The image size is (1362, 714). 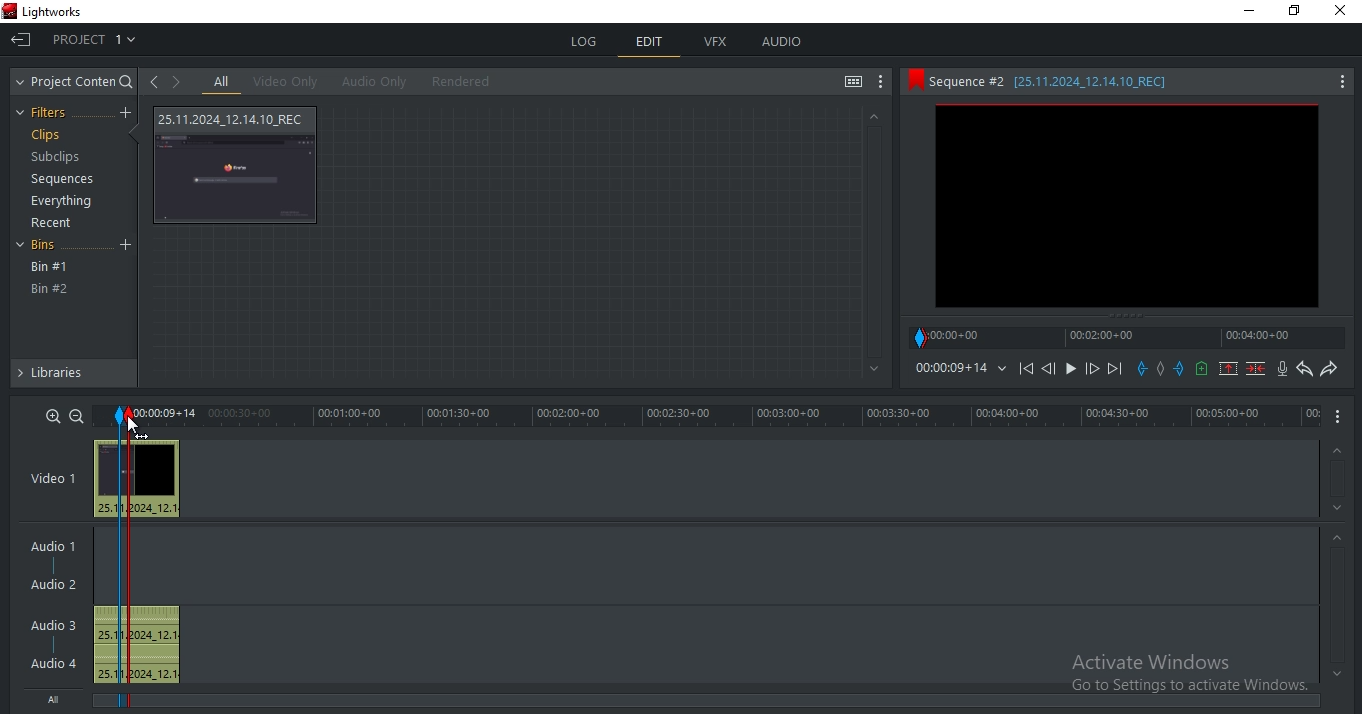 What do you see at coordinates (1338, 537) in the screenshot?
I see `Up` at bounding box center [1338, 537].